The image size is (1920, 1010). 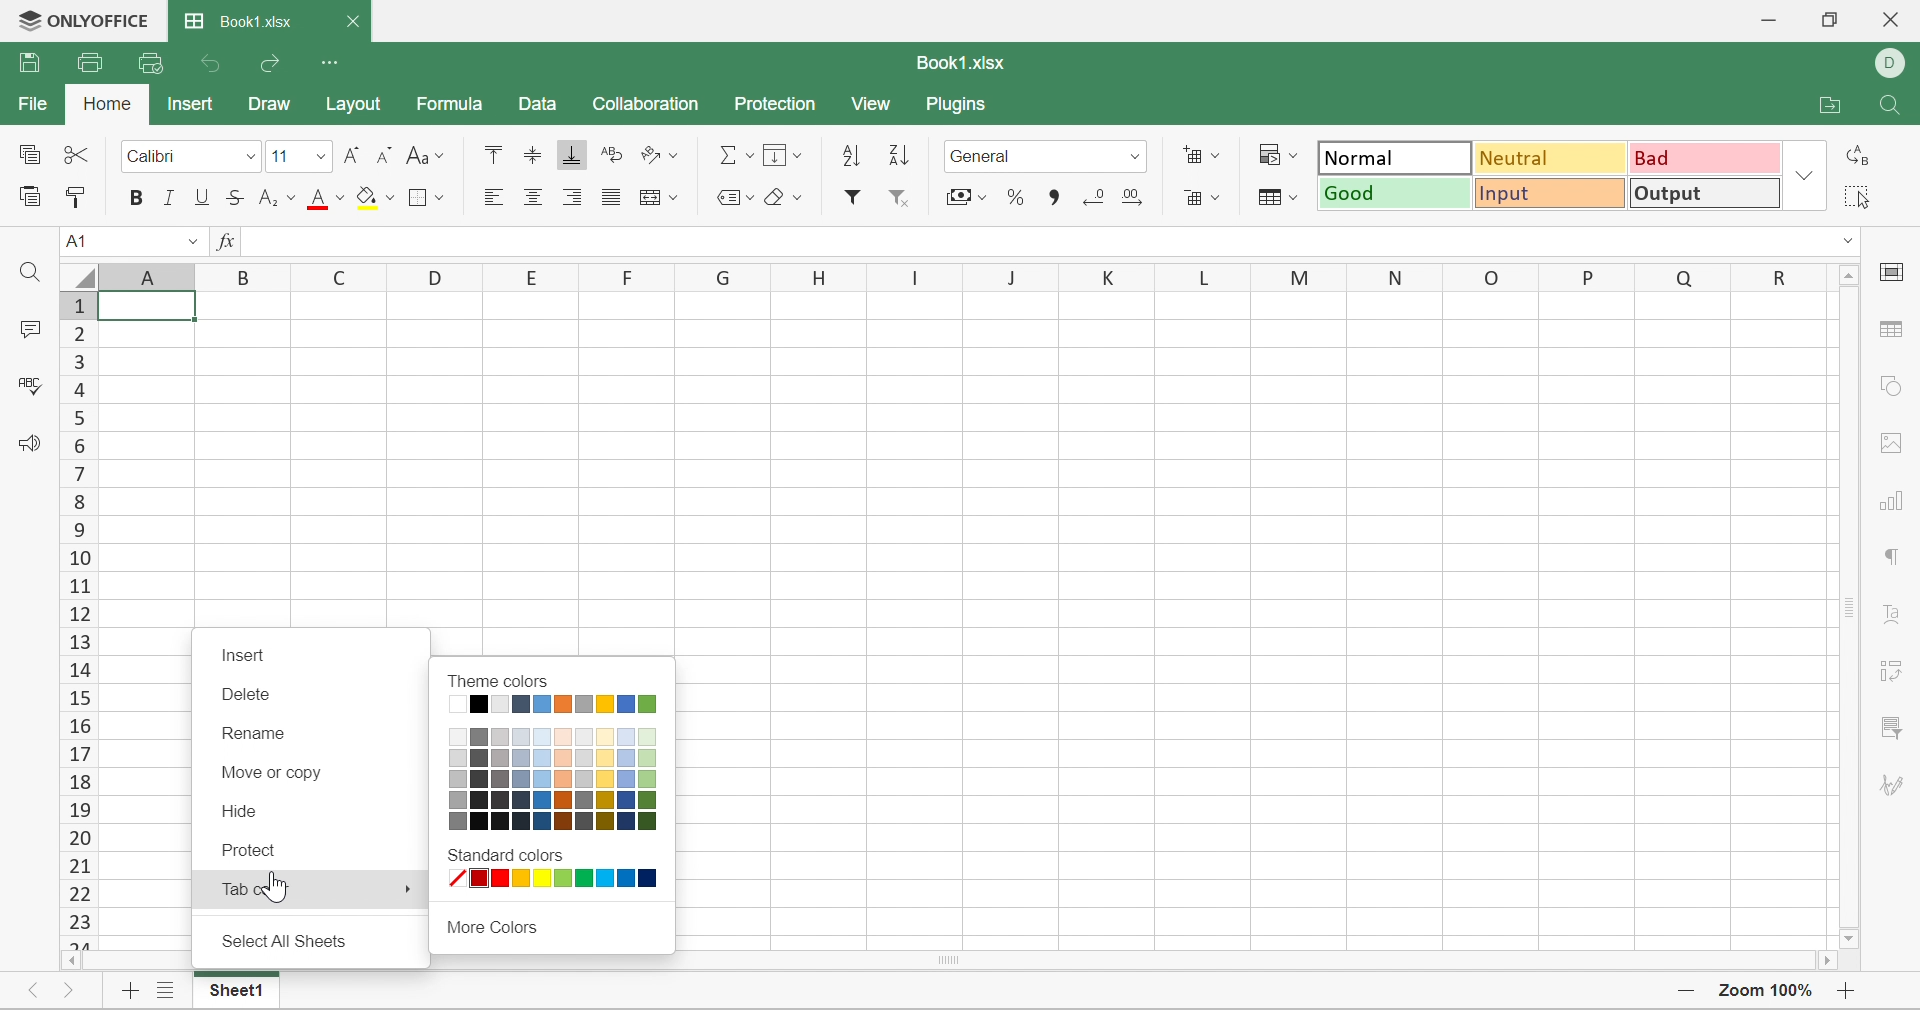 What do you see at coordinates (1831, 19) in the screenshot?
I see `Restore down` at bounding box center [1831, 19].